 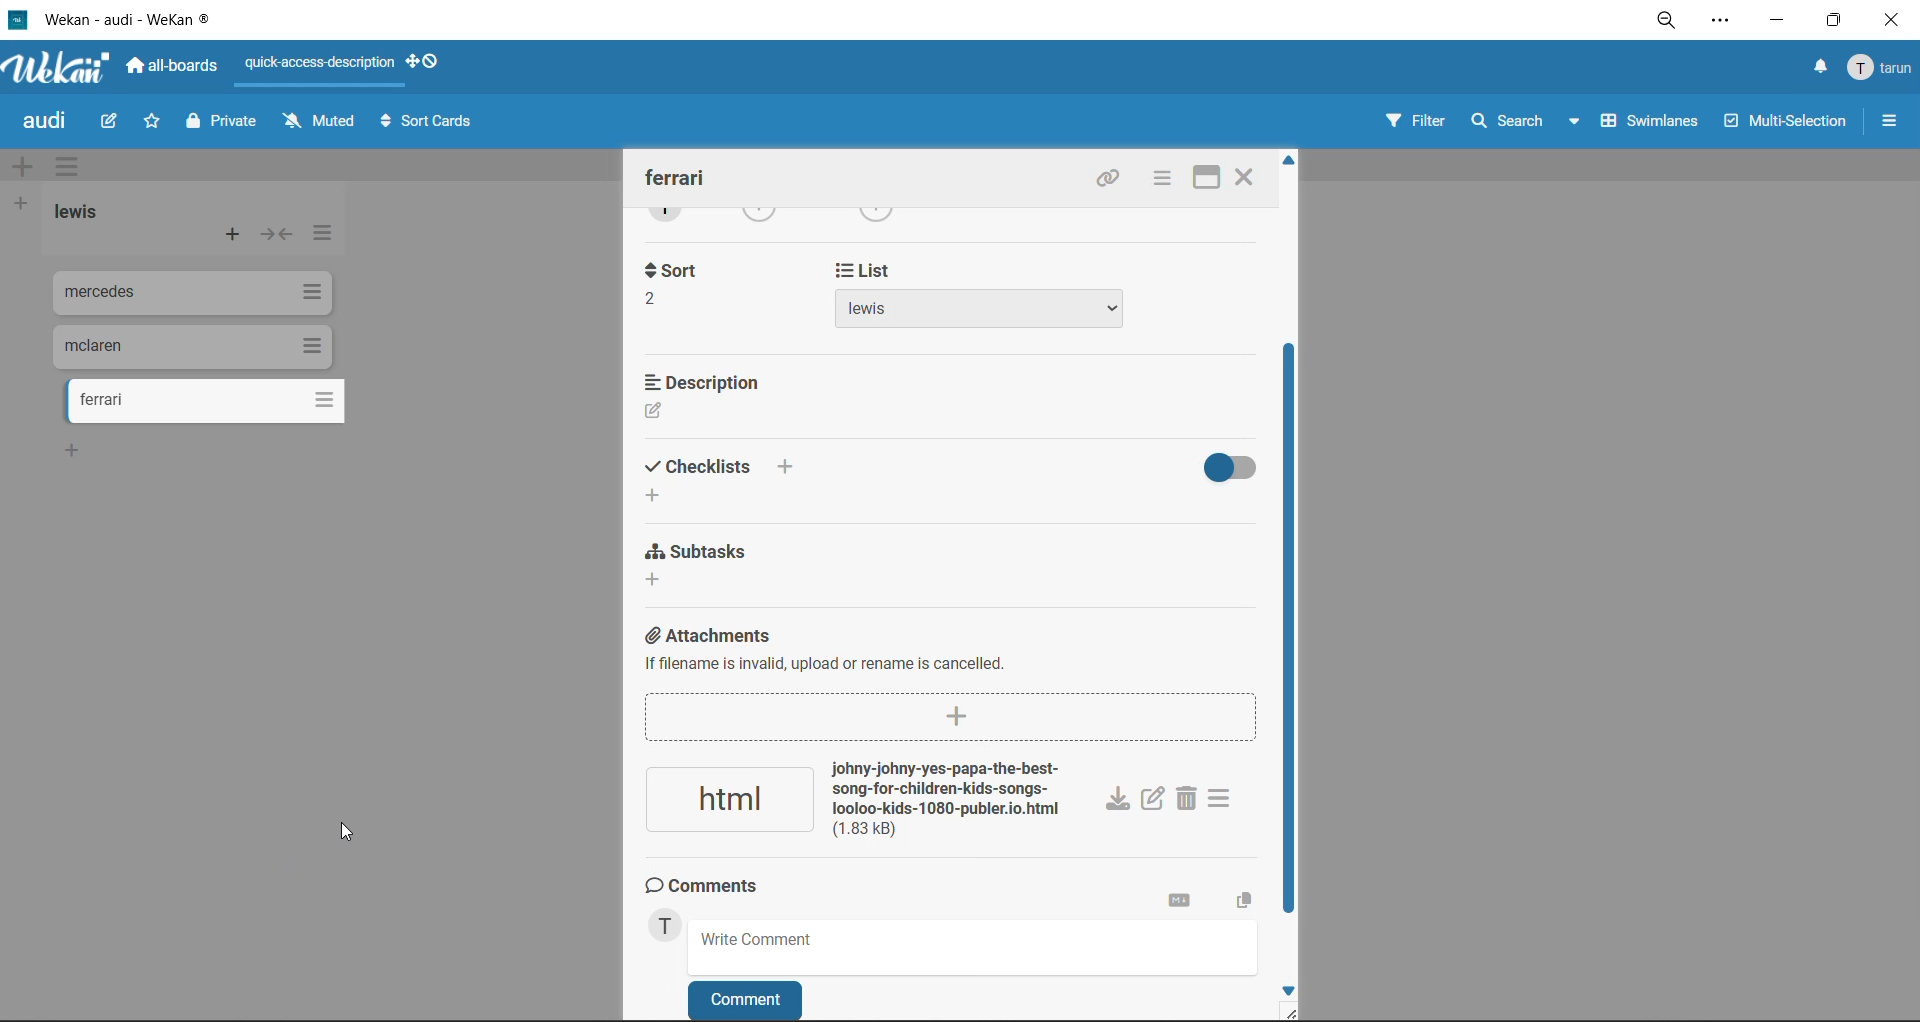 What do you see at coordinates (234, 236) in the screenshot?
I see `add card` at bounding box center [234, 236].